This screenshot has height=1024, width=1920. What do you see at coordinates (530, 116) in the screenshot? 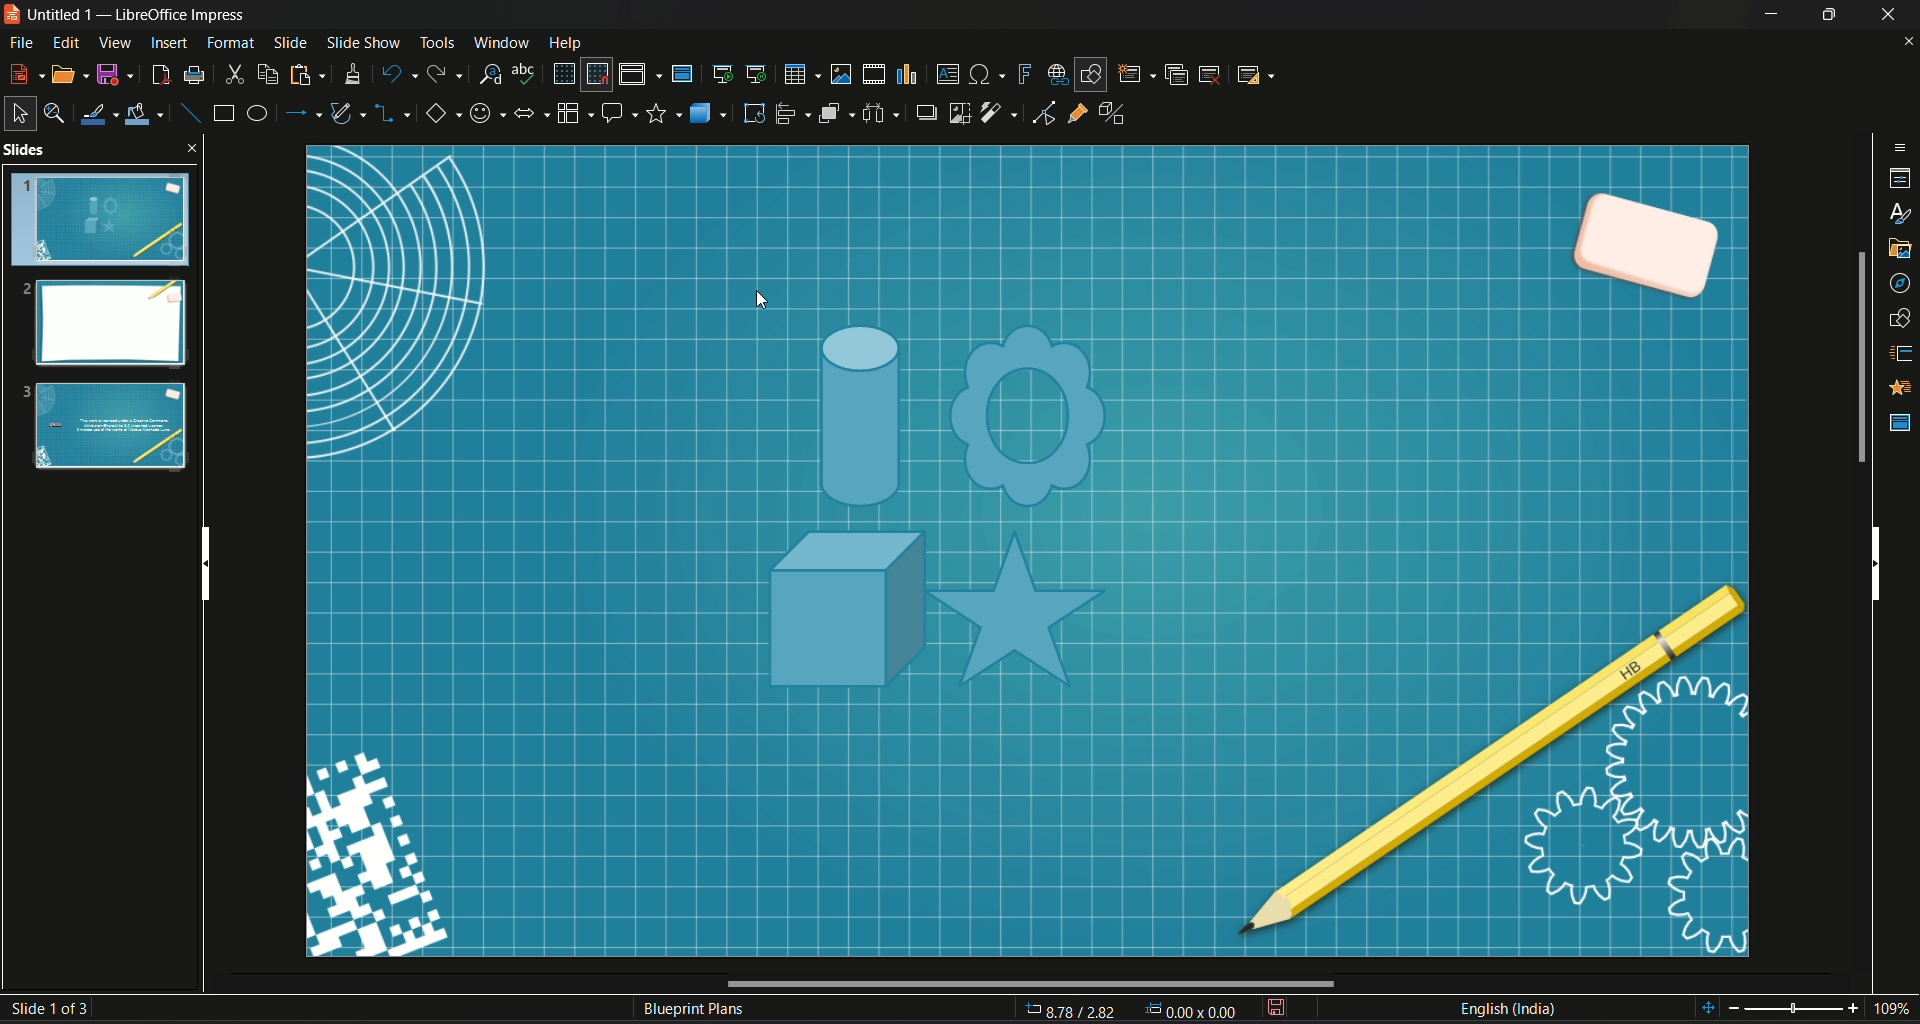
I see `block arrows` at bounding box center [530, 116].